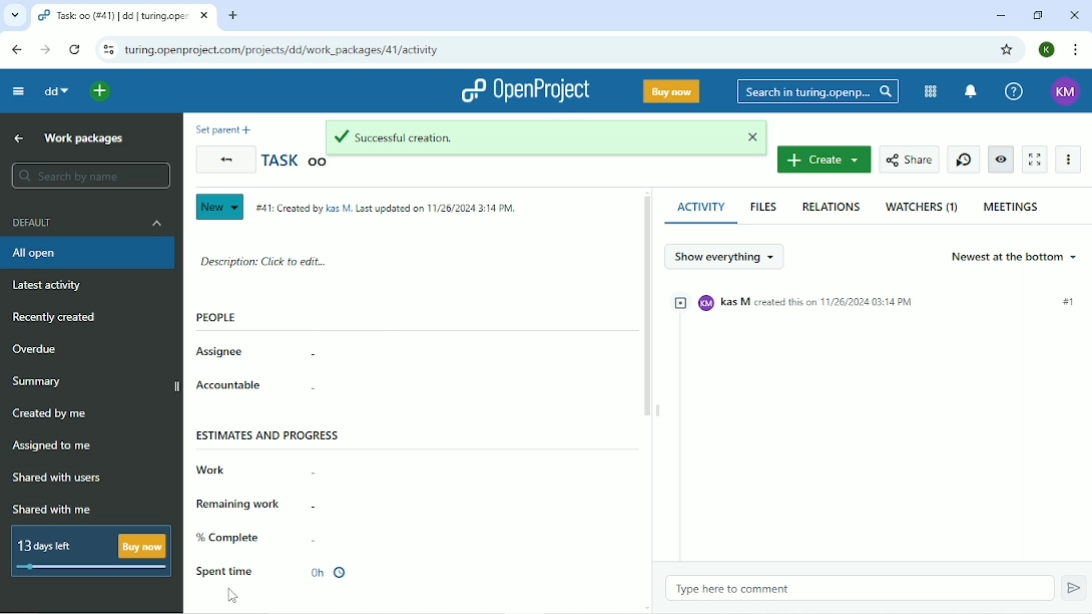 This screenshot has width=1092, height=614. What do you see at coordinates (755, 135) in the screenshot?
I see `close` at bounding box center [755, 135].